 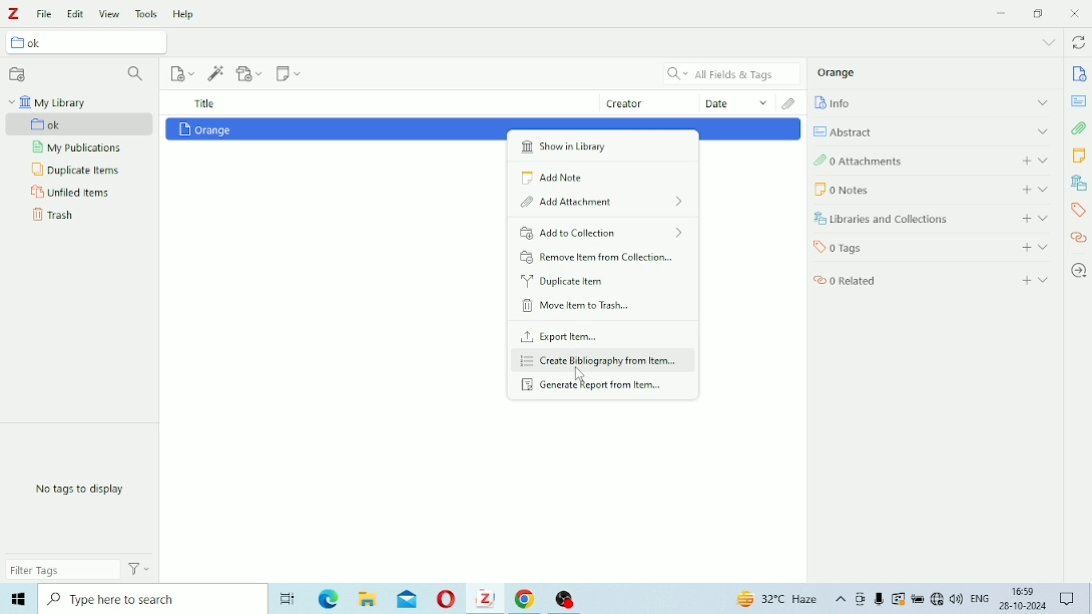 I want to click on New Collection, so click(x=18, y=75).